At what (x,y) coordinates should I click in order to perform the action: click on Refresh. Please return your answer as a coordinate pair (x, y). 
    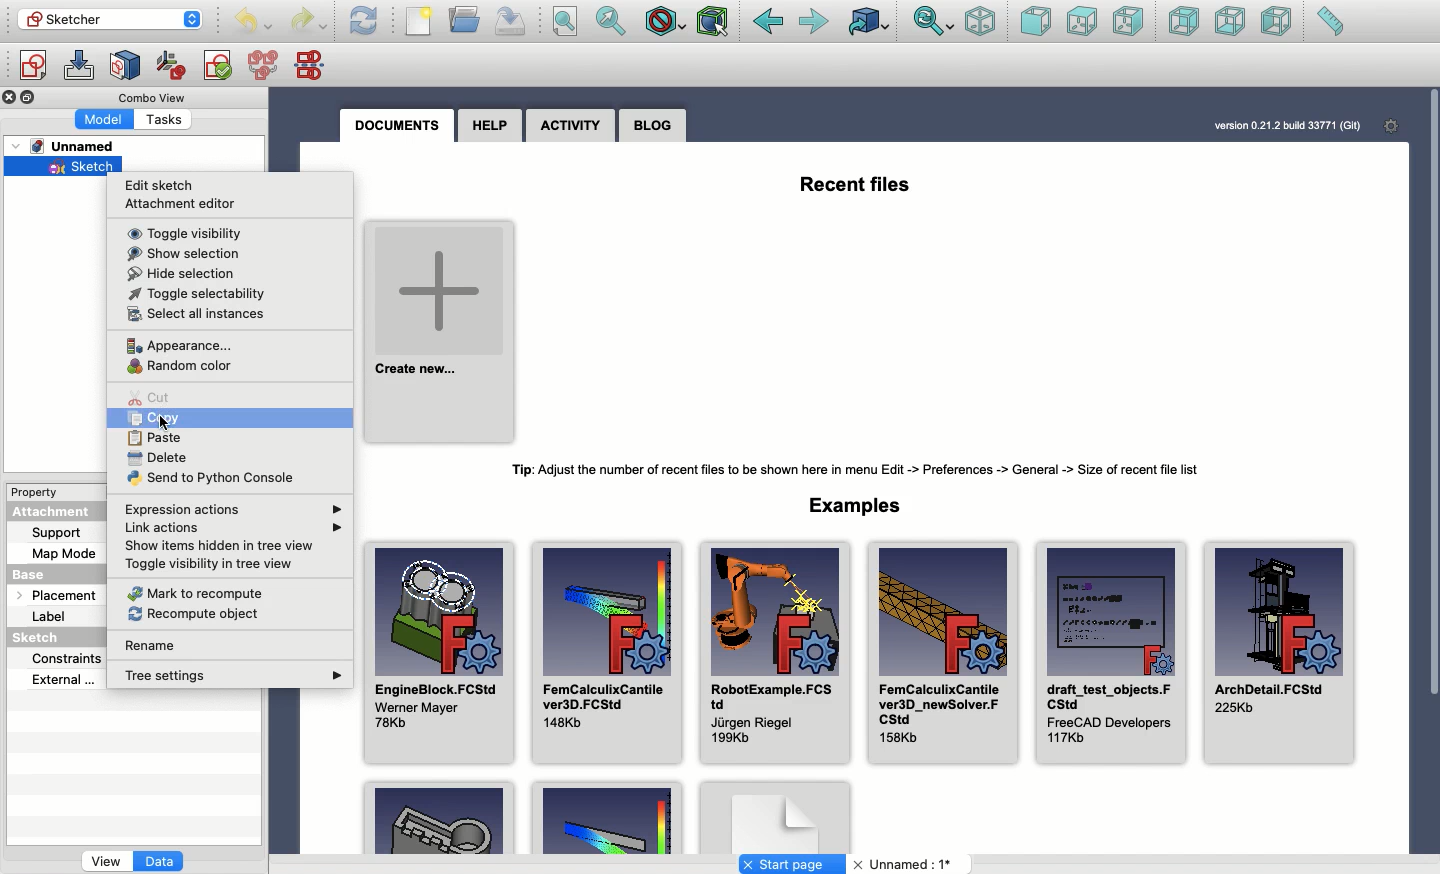
    Looking at the image, I should click on (364, 21).